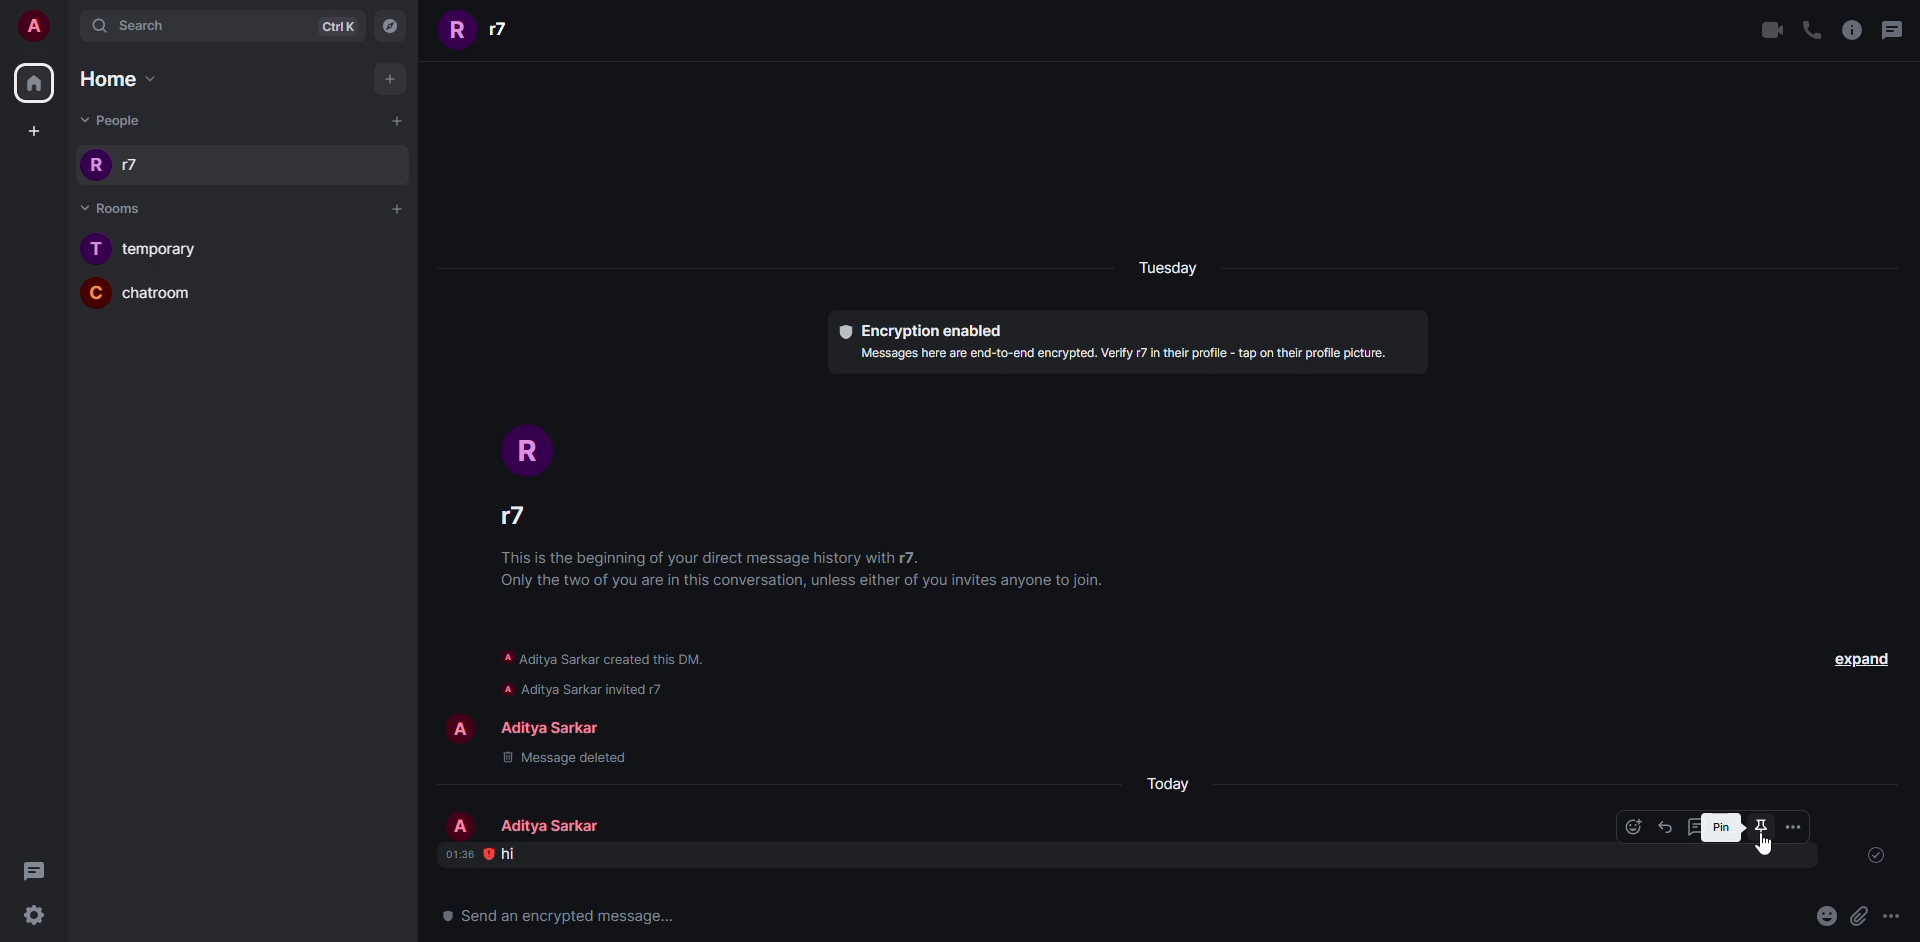 The image size is (1920, 942). What do you see at coordinates (336, 26) in the screenshot?
I see `ctrlK` at bounding box center [336, 26].